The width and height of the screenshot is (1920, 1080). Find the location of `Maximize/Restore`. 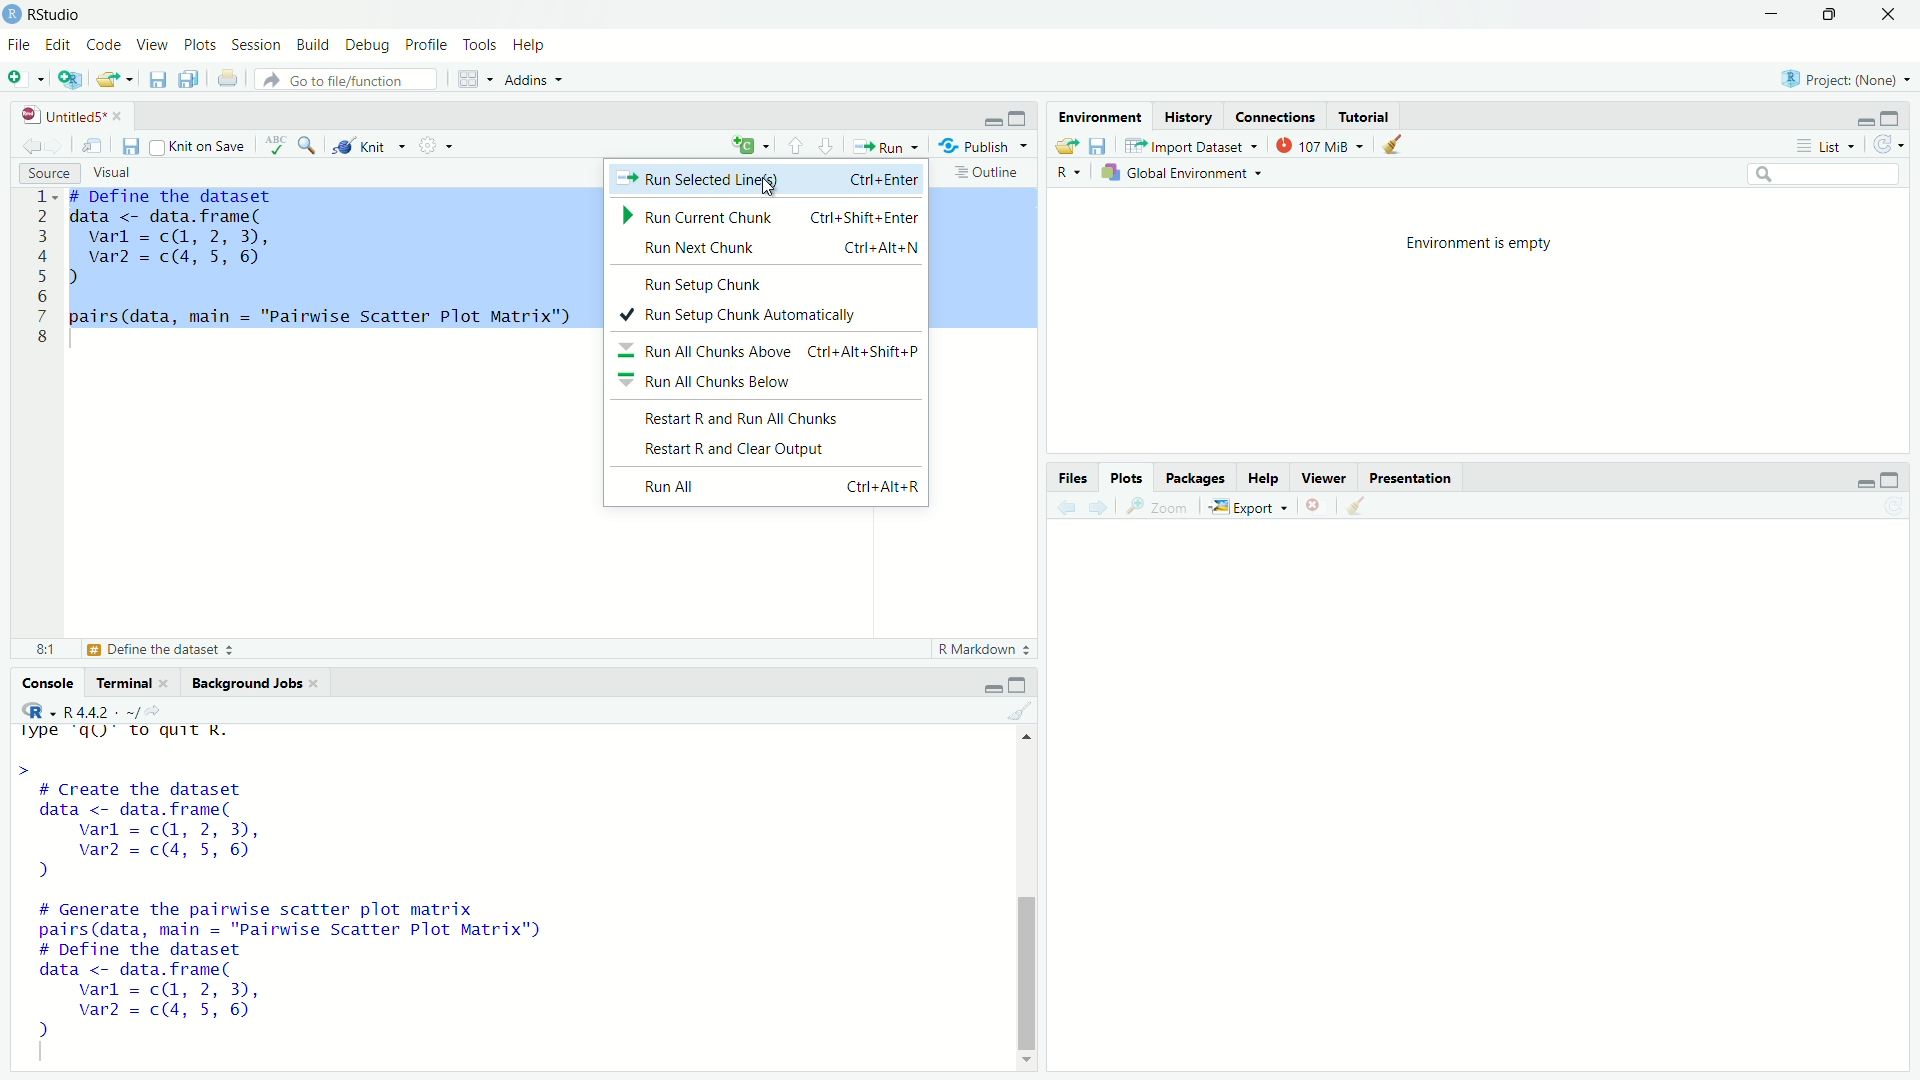

Maximize/Restore is located at coordinates (1830, 12).